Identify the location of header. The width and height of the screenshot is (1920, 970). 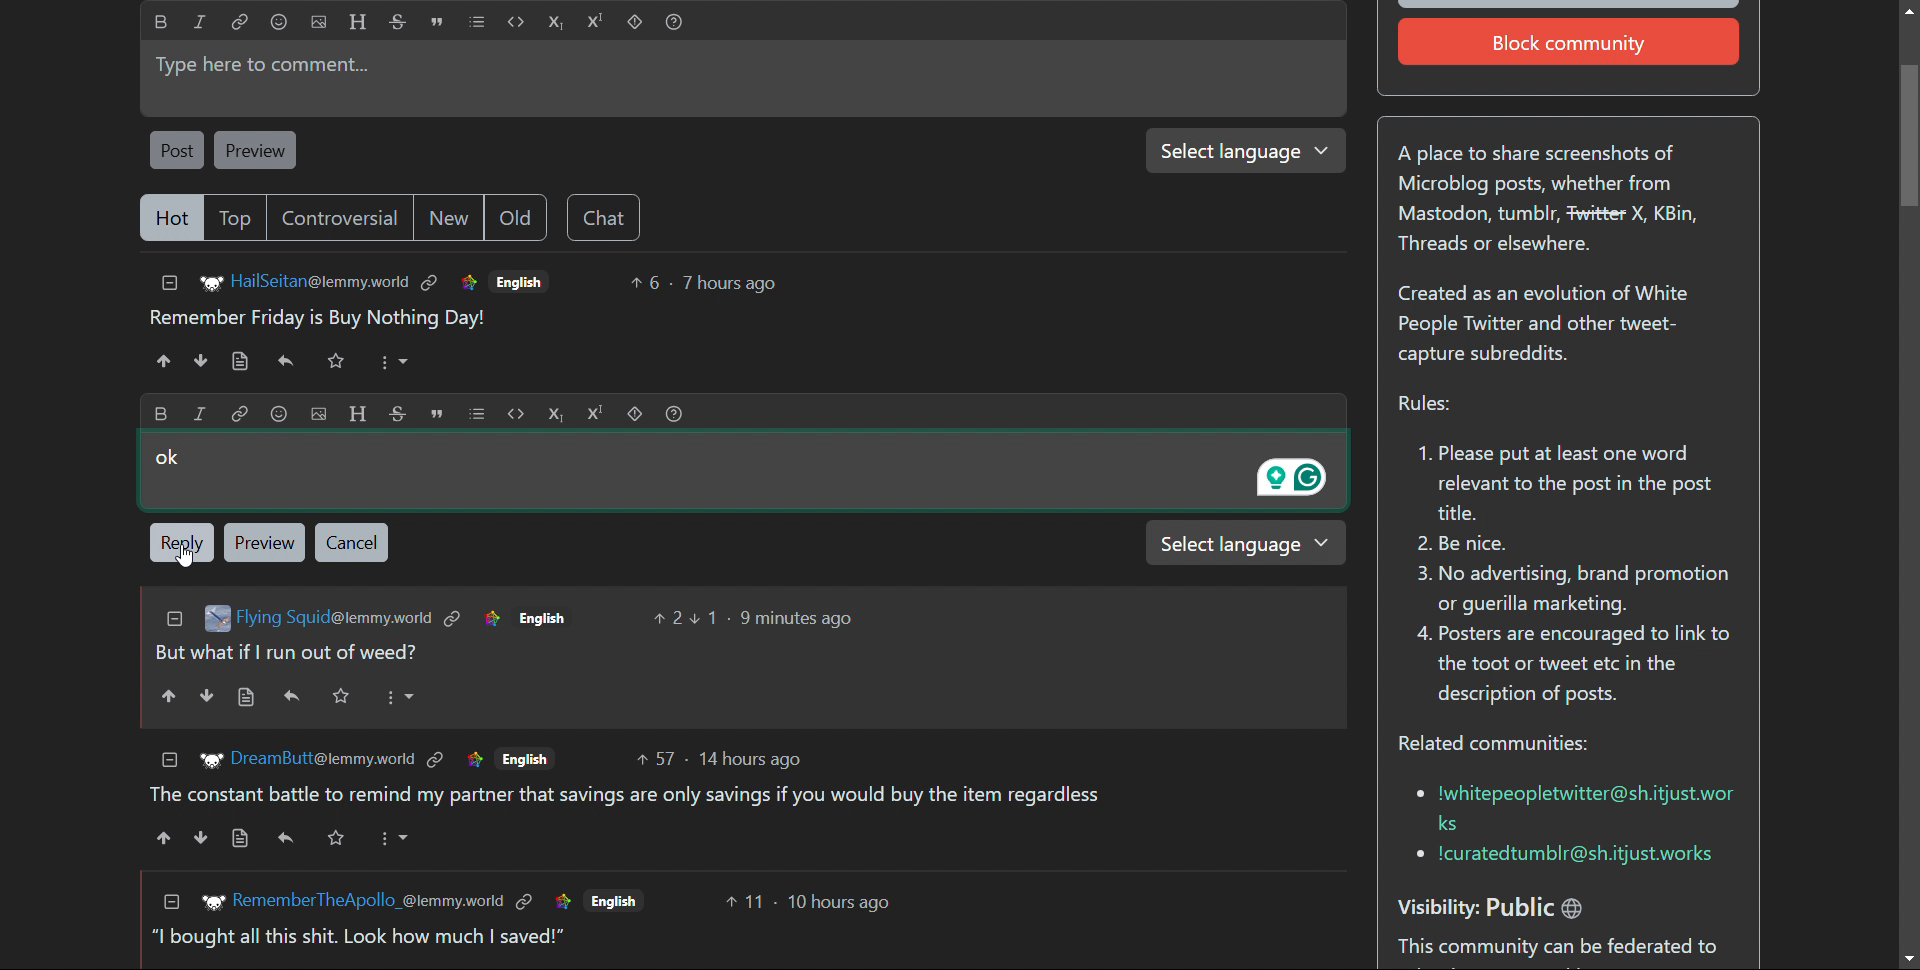
(358, 21).